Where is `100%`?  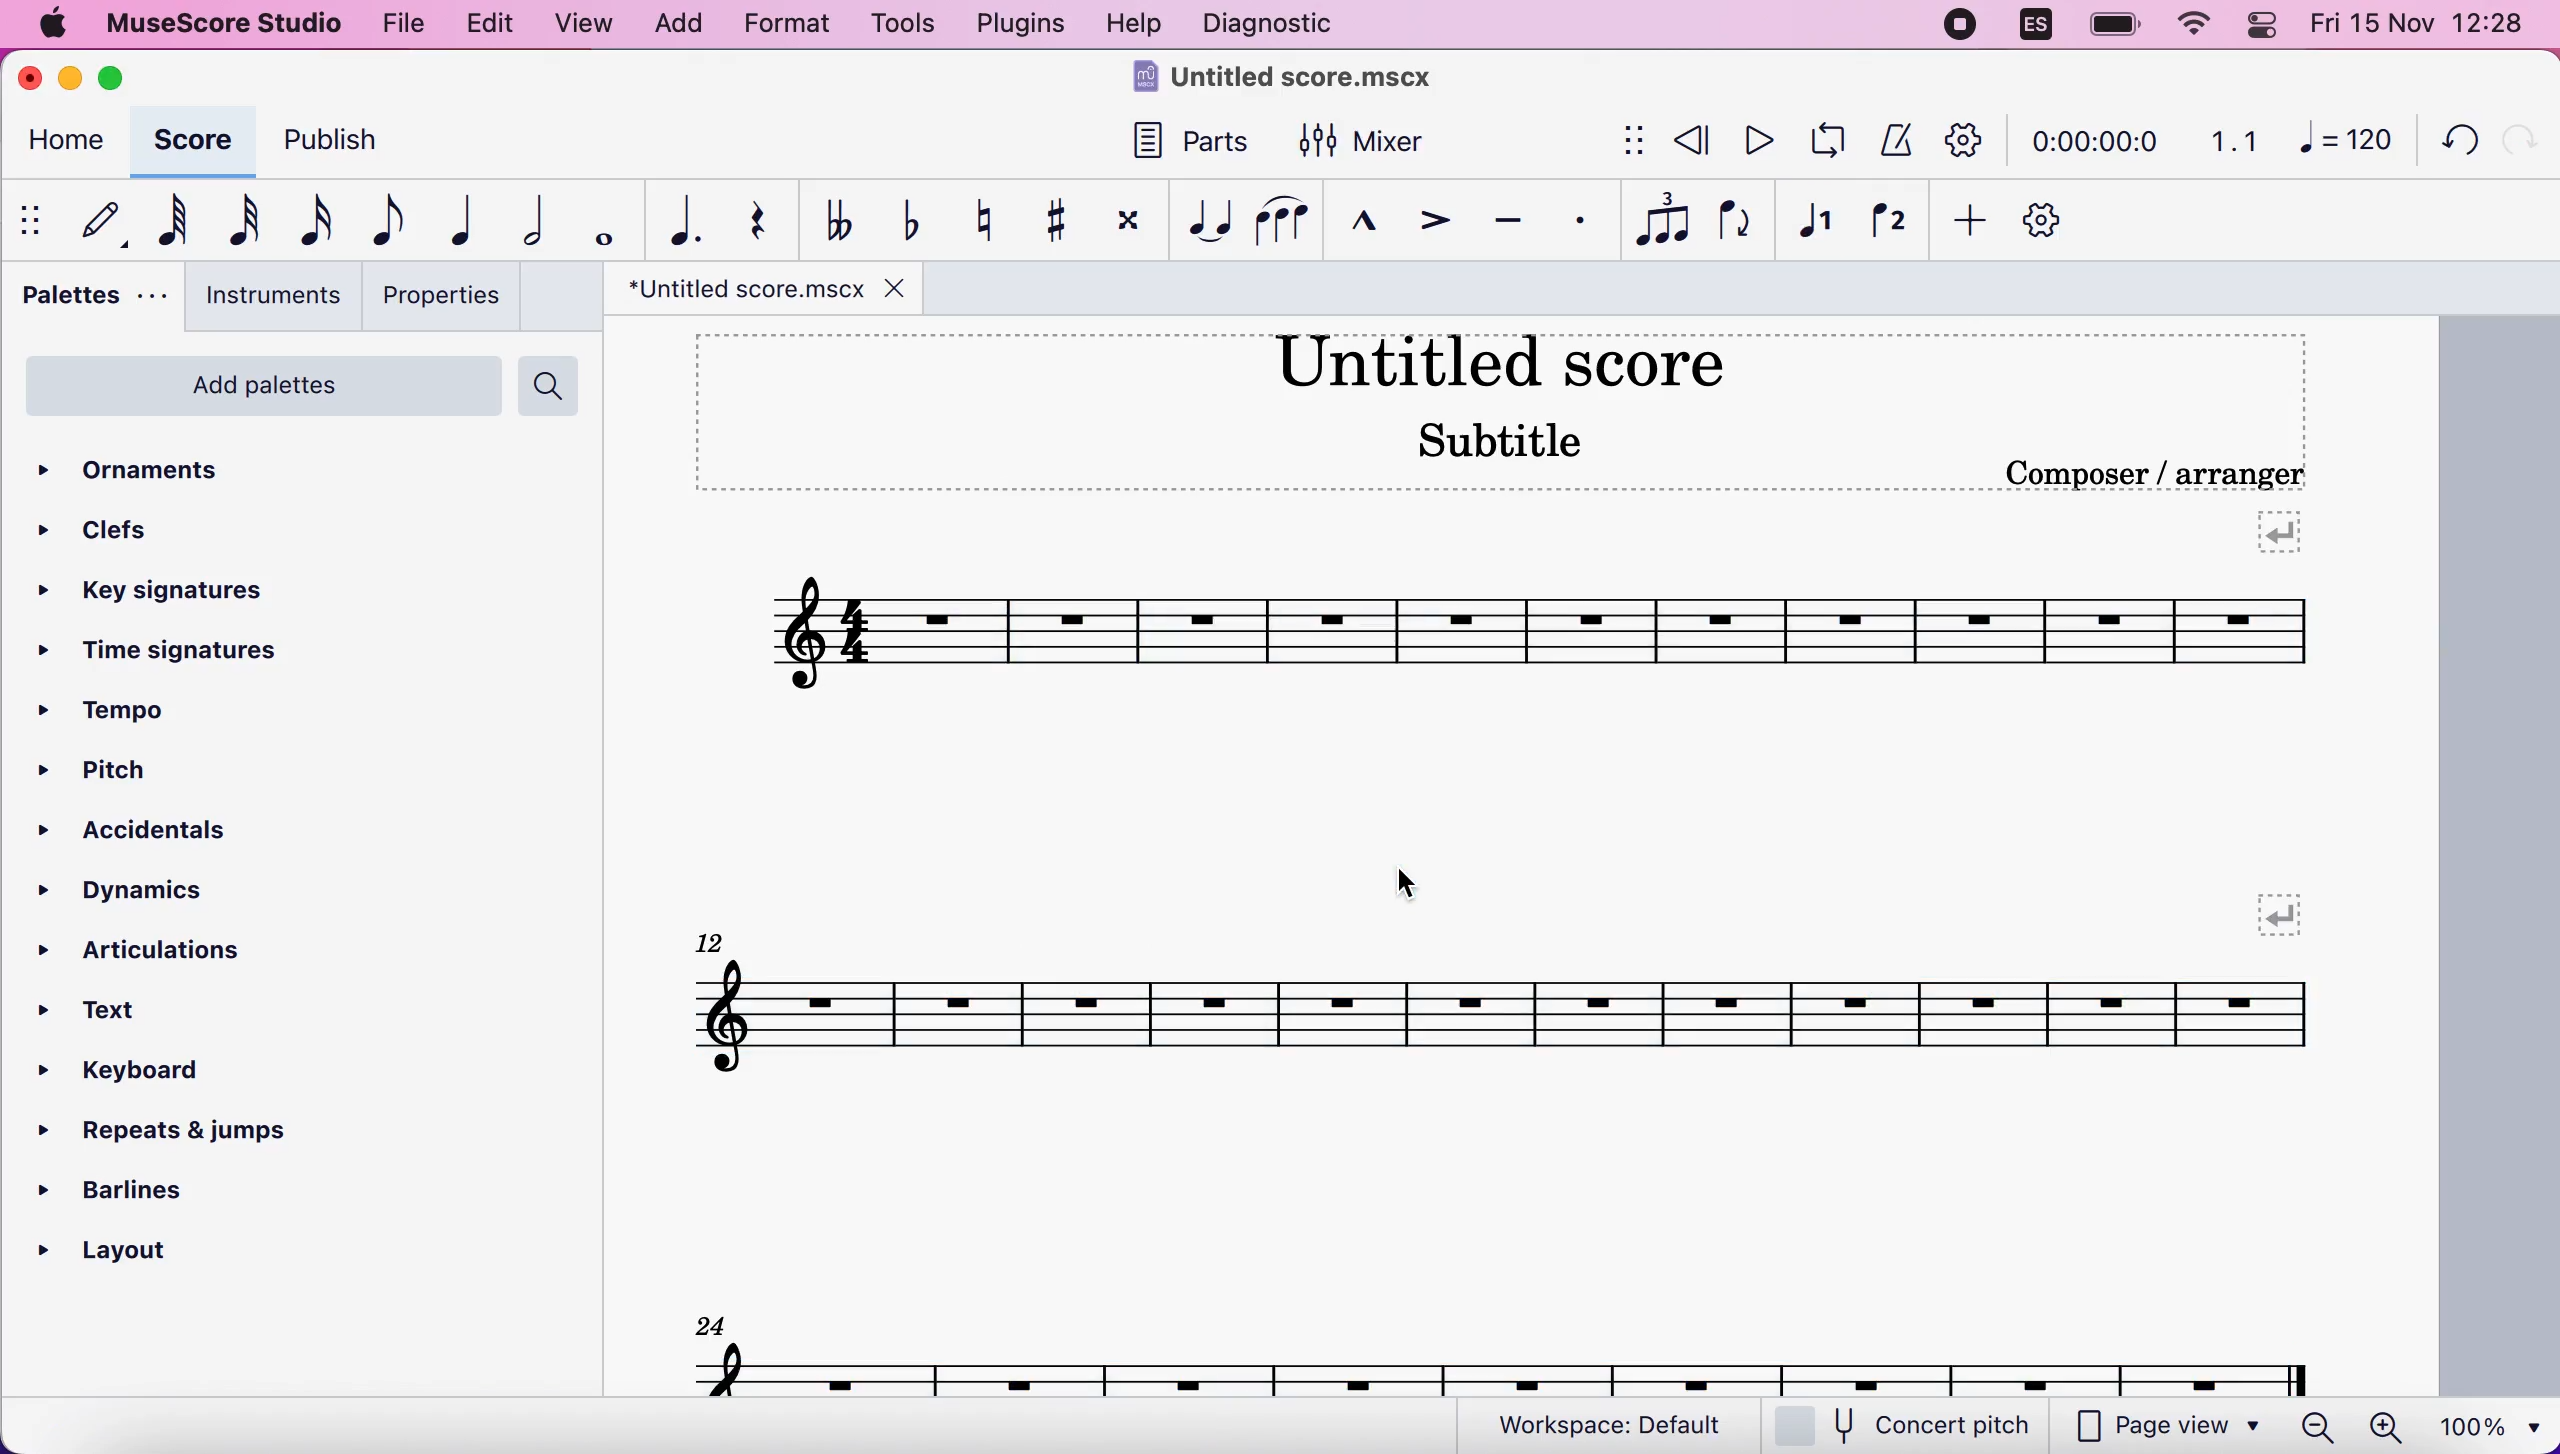 100% is located at coordinates (2485, 1424).